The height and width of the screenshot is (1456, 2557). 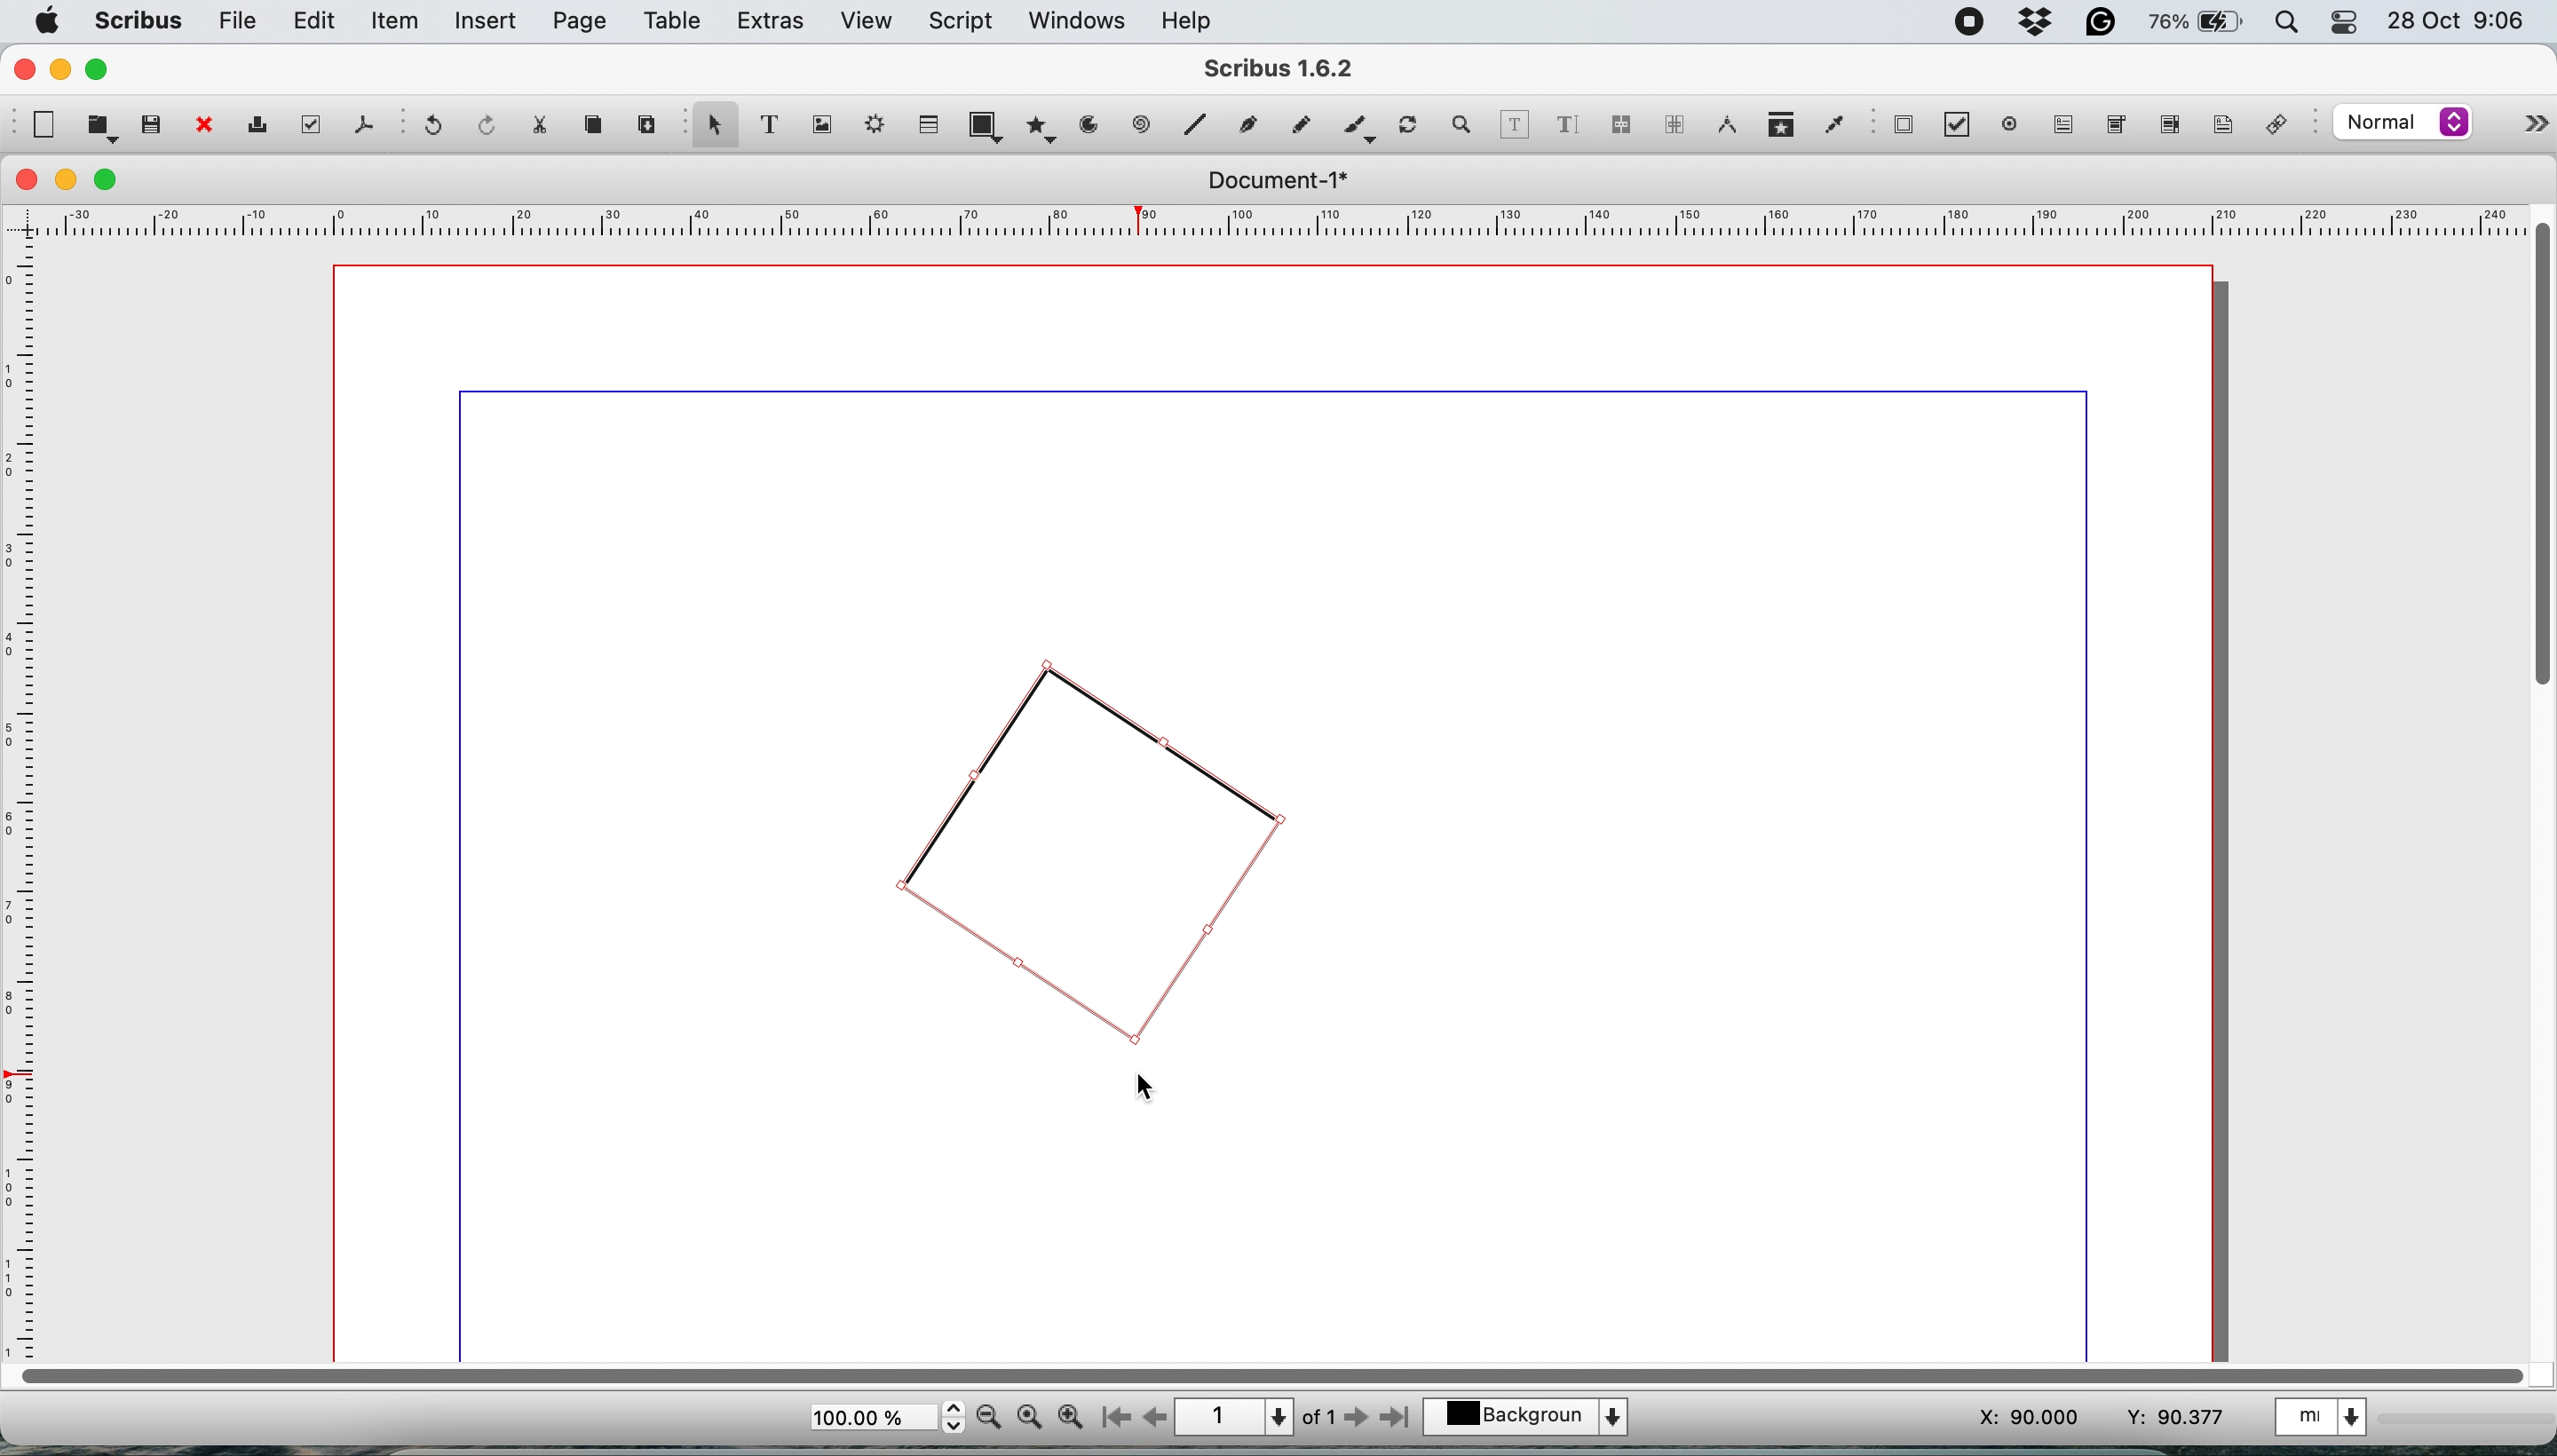 What do you see at coordinates (313, 126) in the screenshot?
I see `pre flight verifier` at bounding box center [313, 126].